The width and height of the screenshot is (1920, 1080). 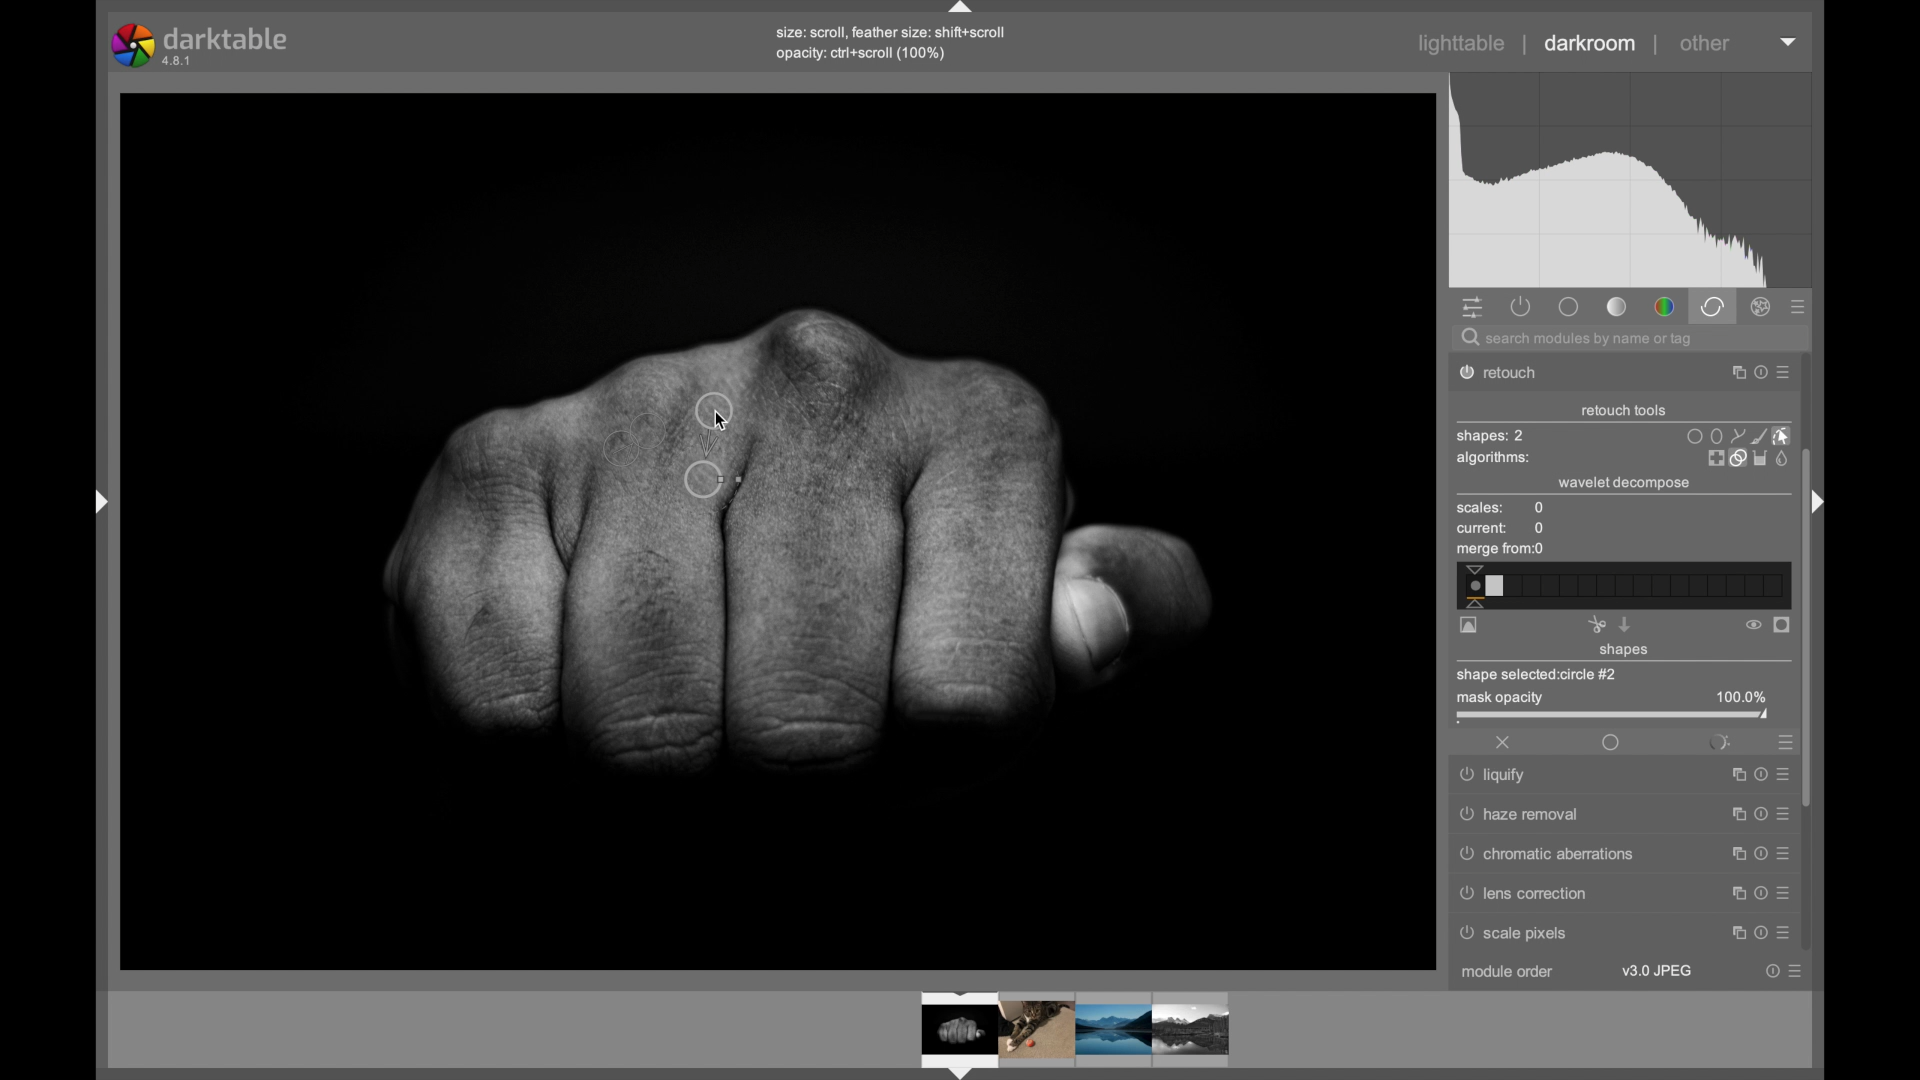 What do you see at coordinates (1737, 934) in the screenshot?
I see `maximize` at bounding box center [1737, 934].